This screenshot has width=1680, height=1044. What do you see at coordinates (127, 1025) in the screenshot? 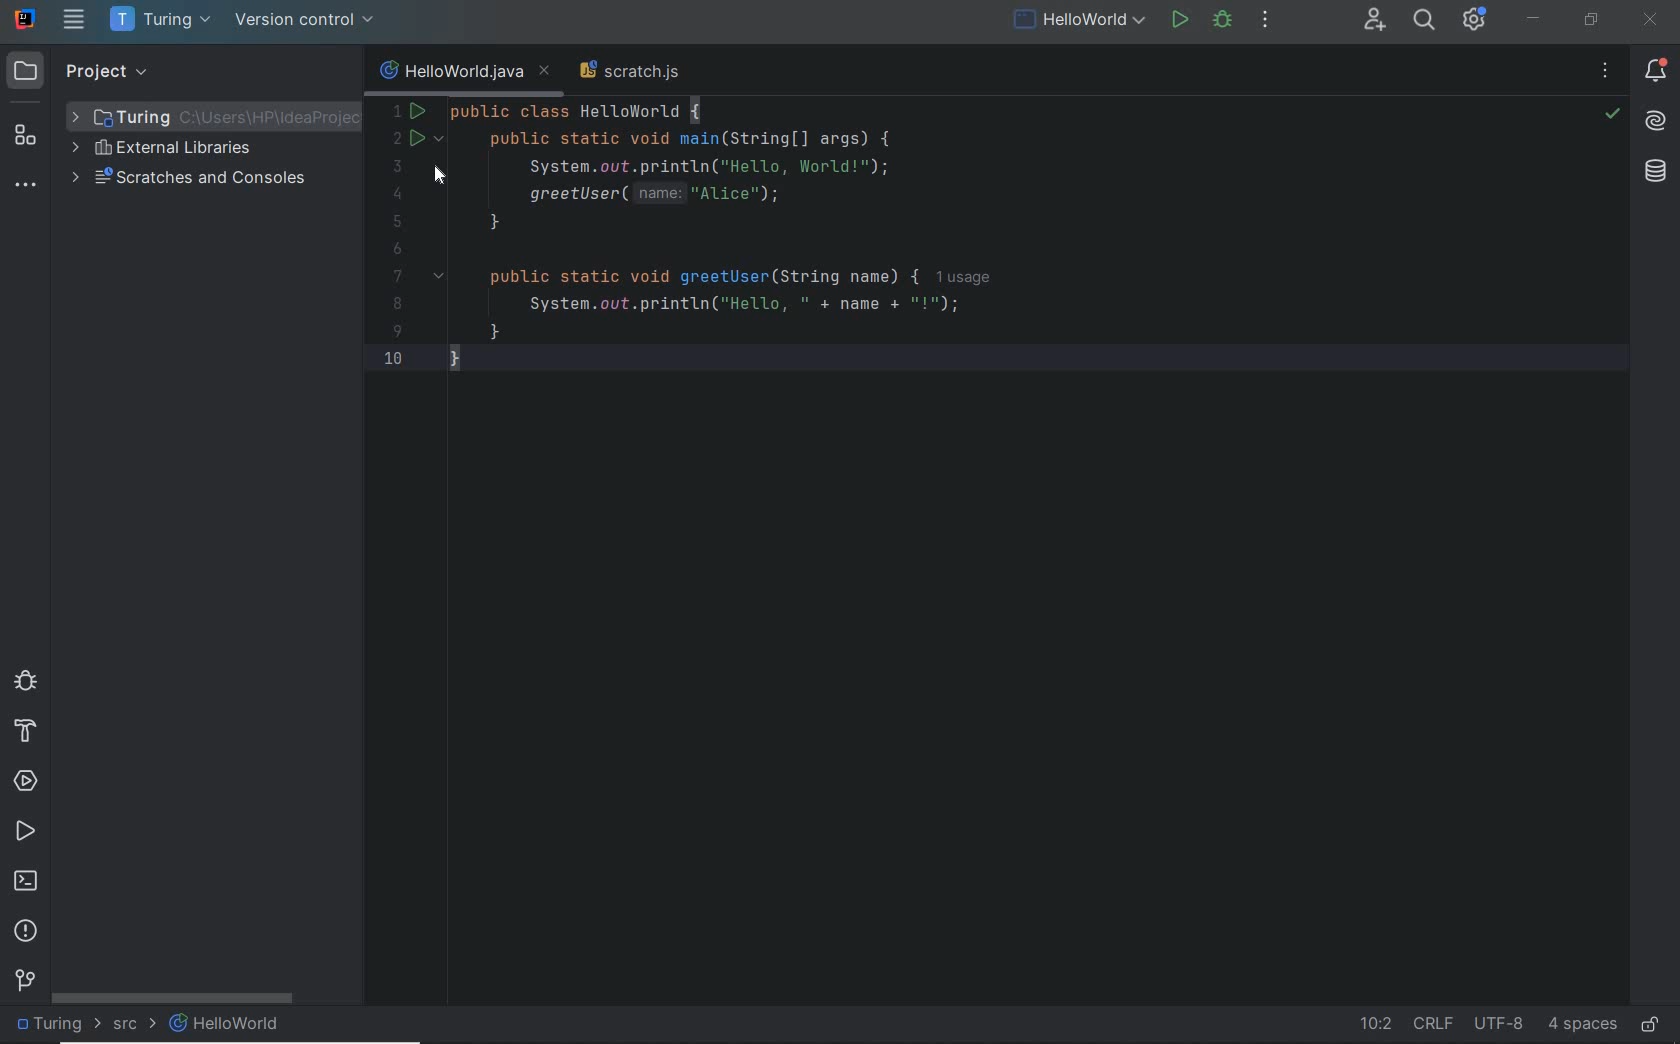
I see `src` at bounding box center [127, 1025].